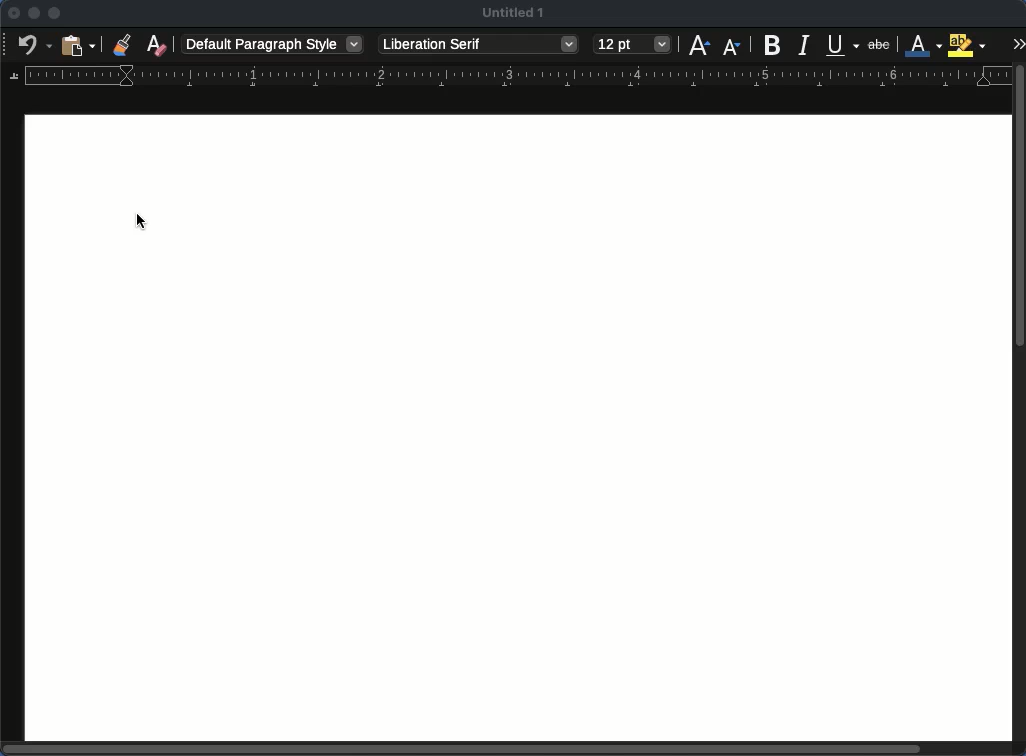 The image size is (1026, 756). I want to click on close, so click(14, 13).